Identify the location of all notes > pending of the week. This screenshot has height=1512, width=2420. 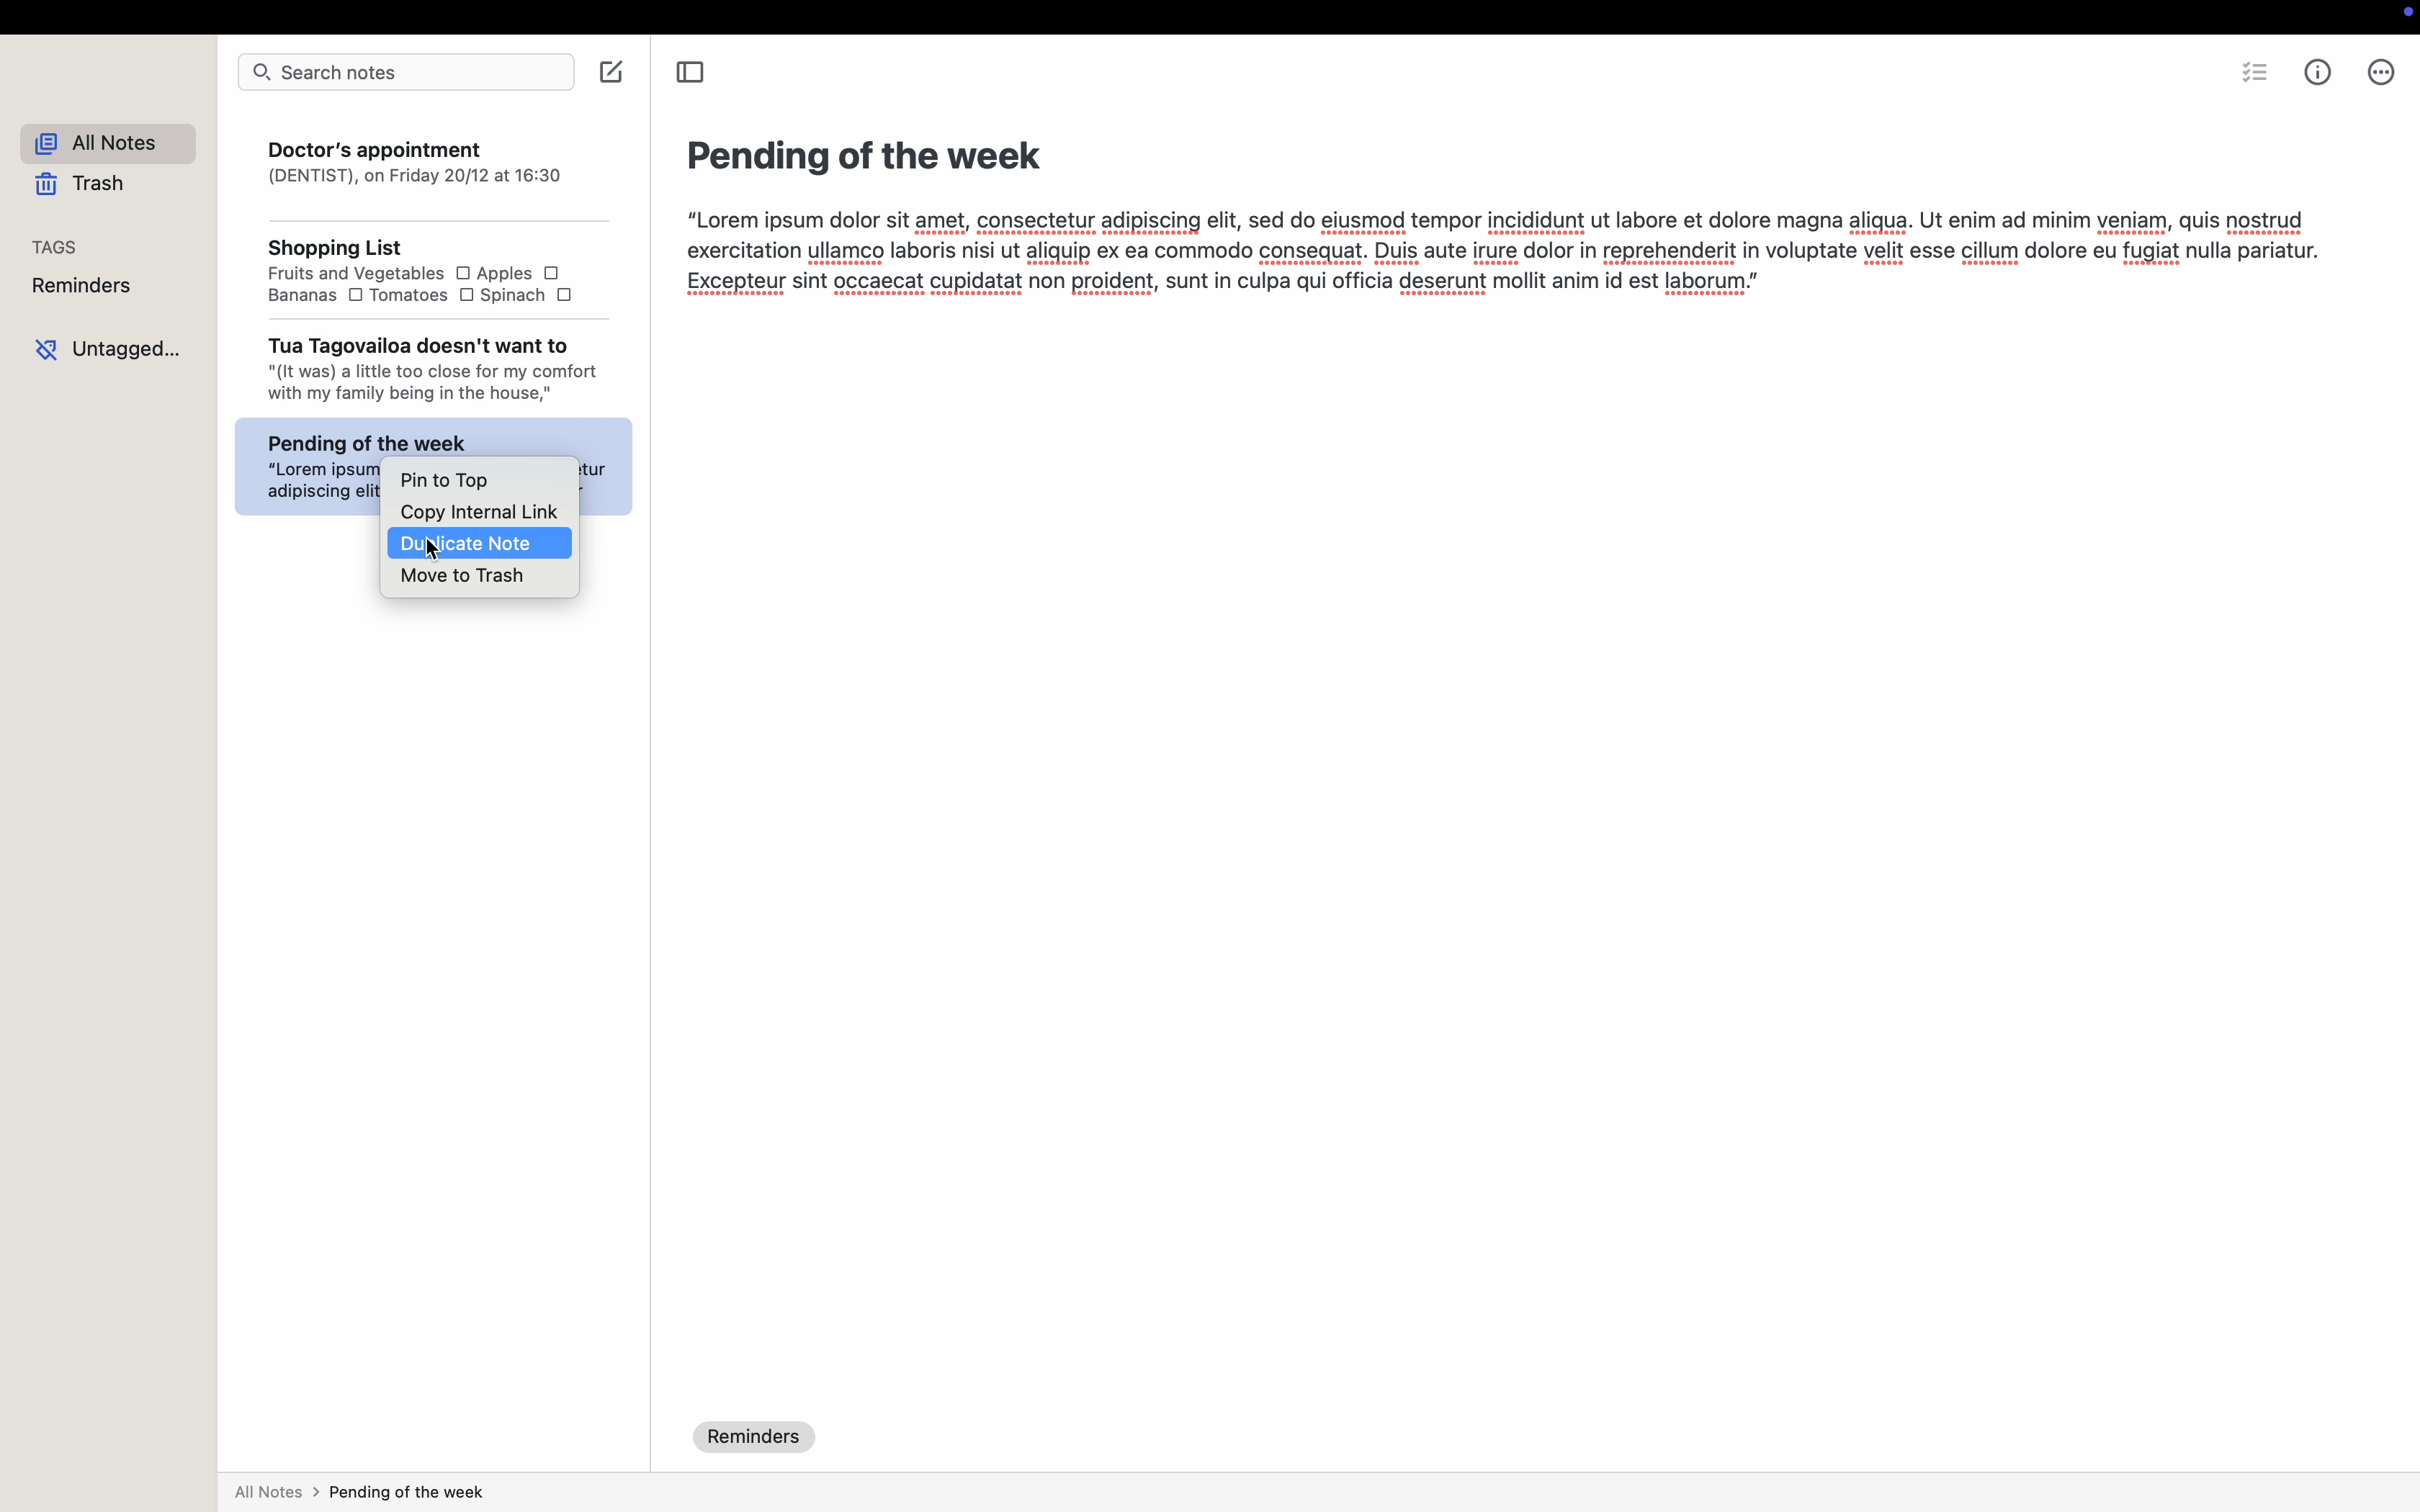
(367, 1493).